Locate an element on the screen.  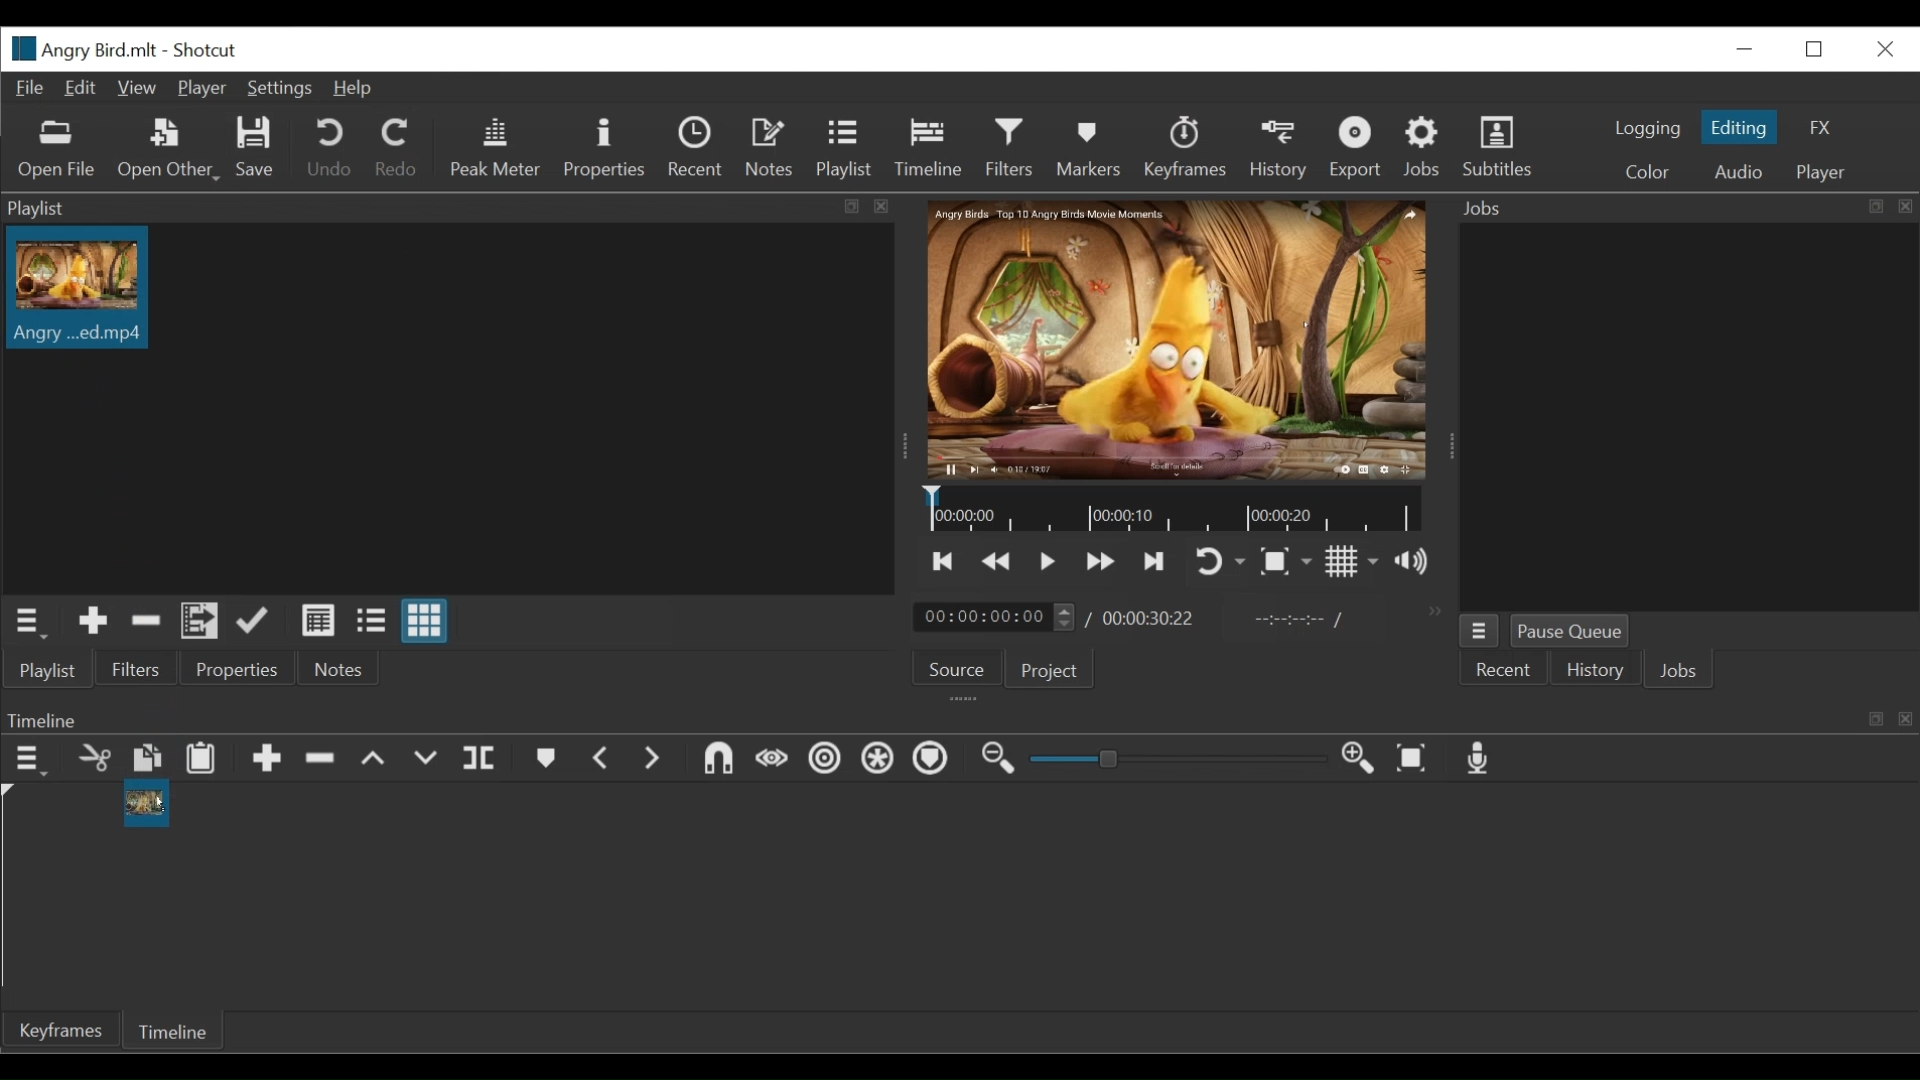
Keyframe is located at coordinates (59, 1033).